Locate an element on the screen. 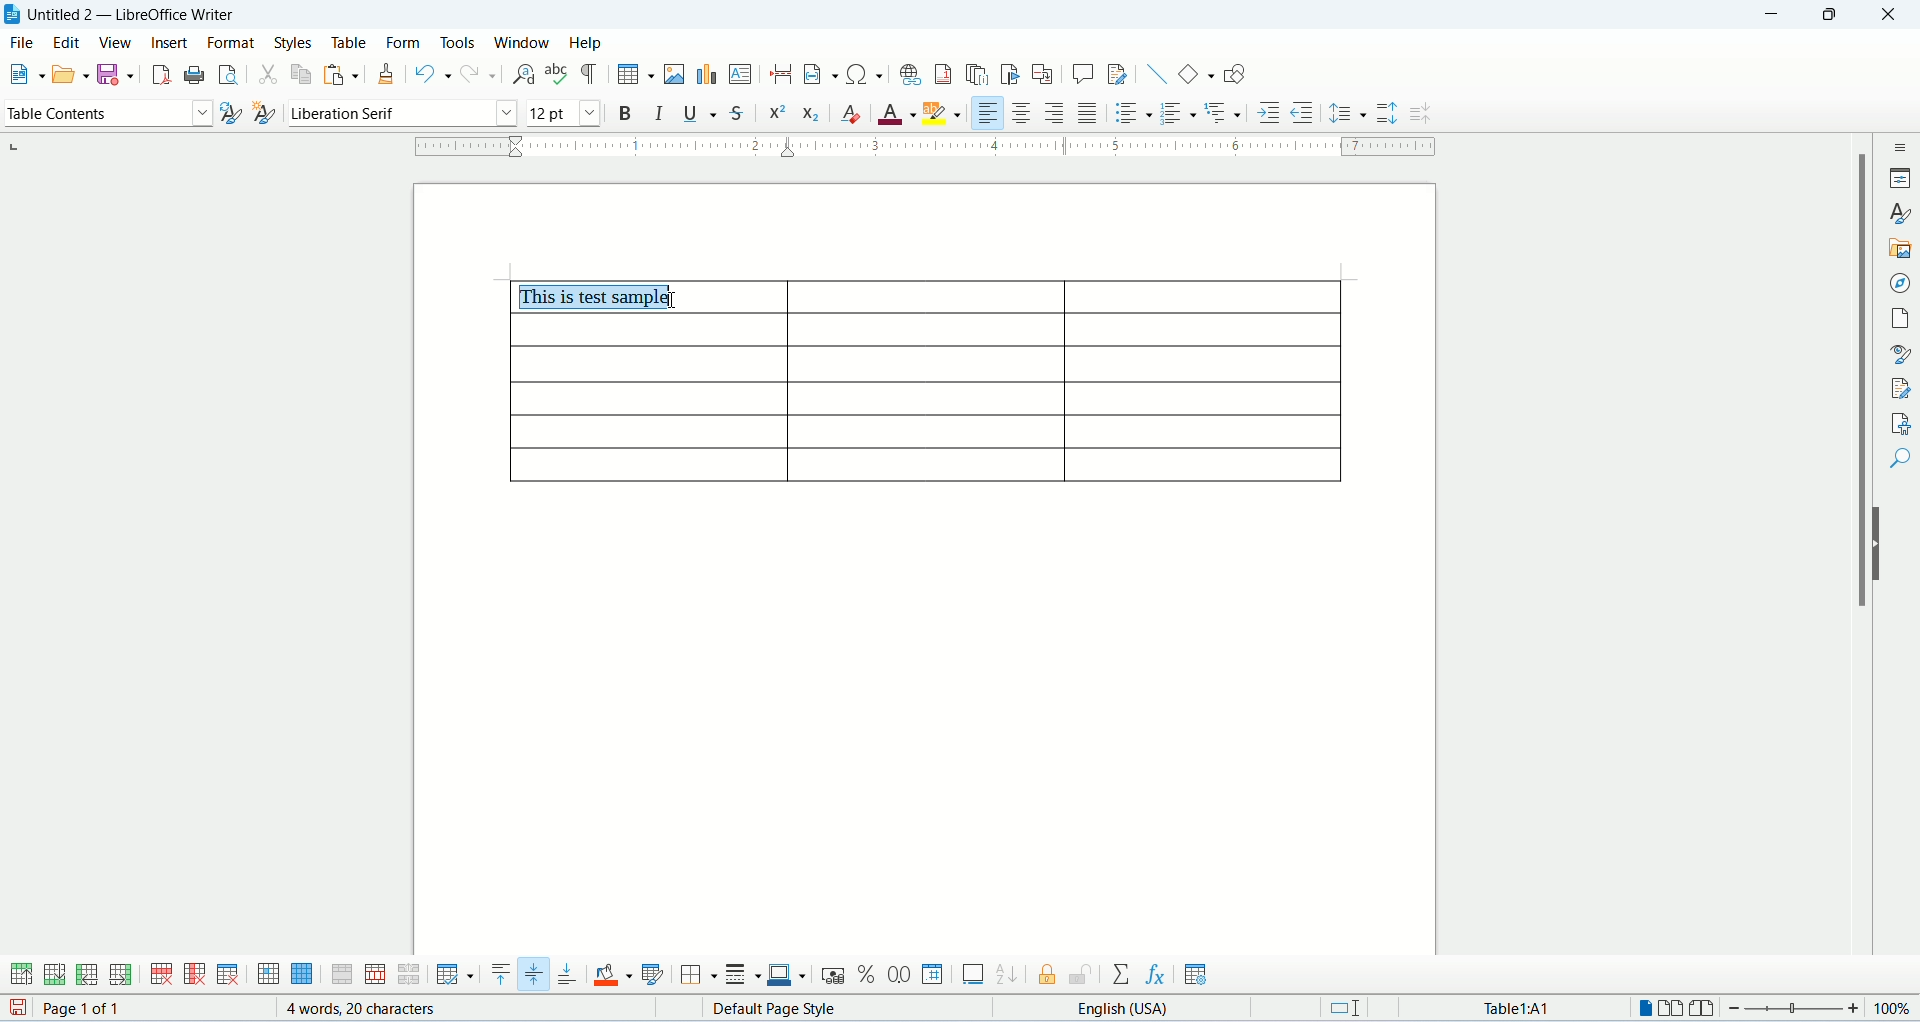 This screenshot has width=1920, height=1022. zoom bar is located at coordinates (1798, 1010).